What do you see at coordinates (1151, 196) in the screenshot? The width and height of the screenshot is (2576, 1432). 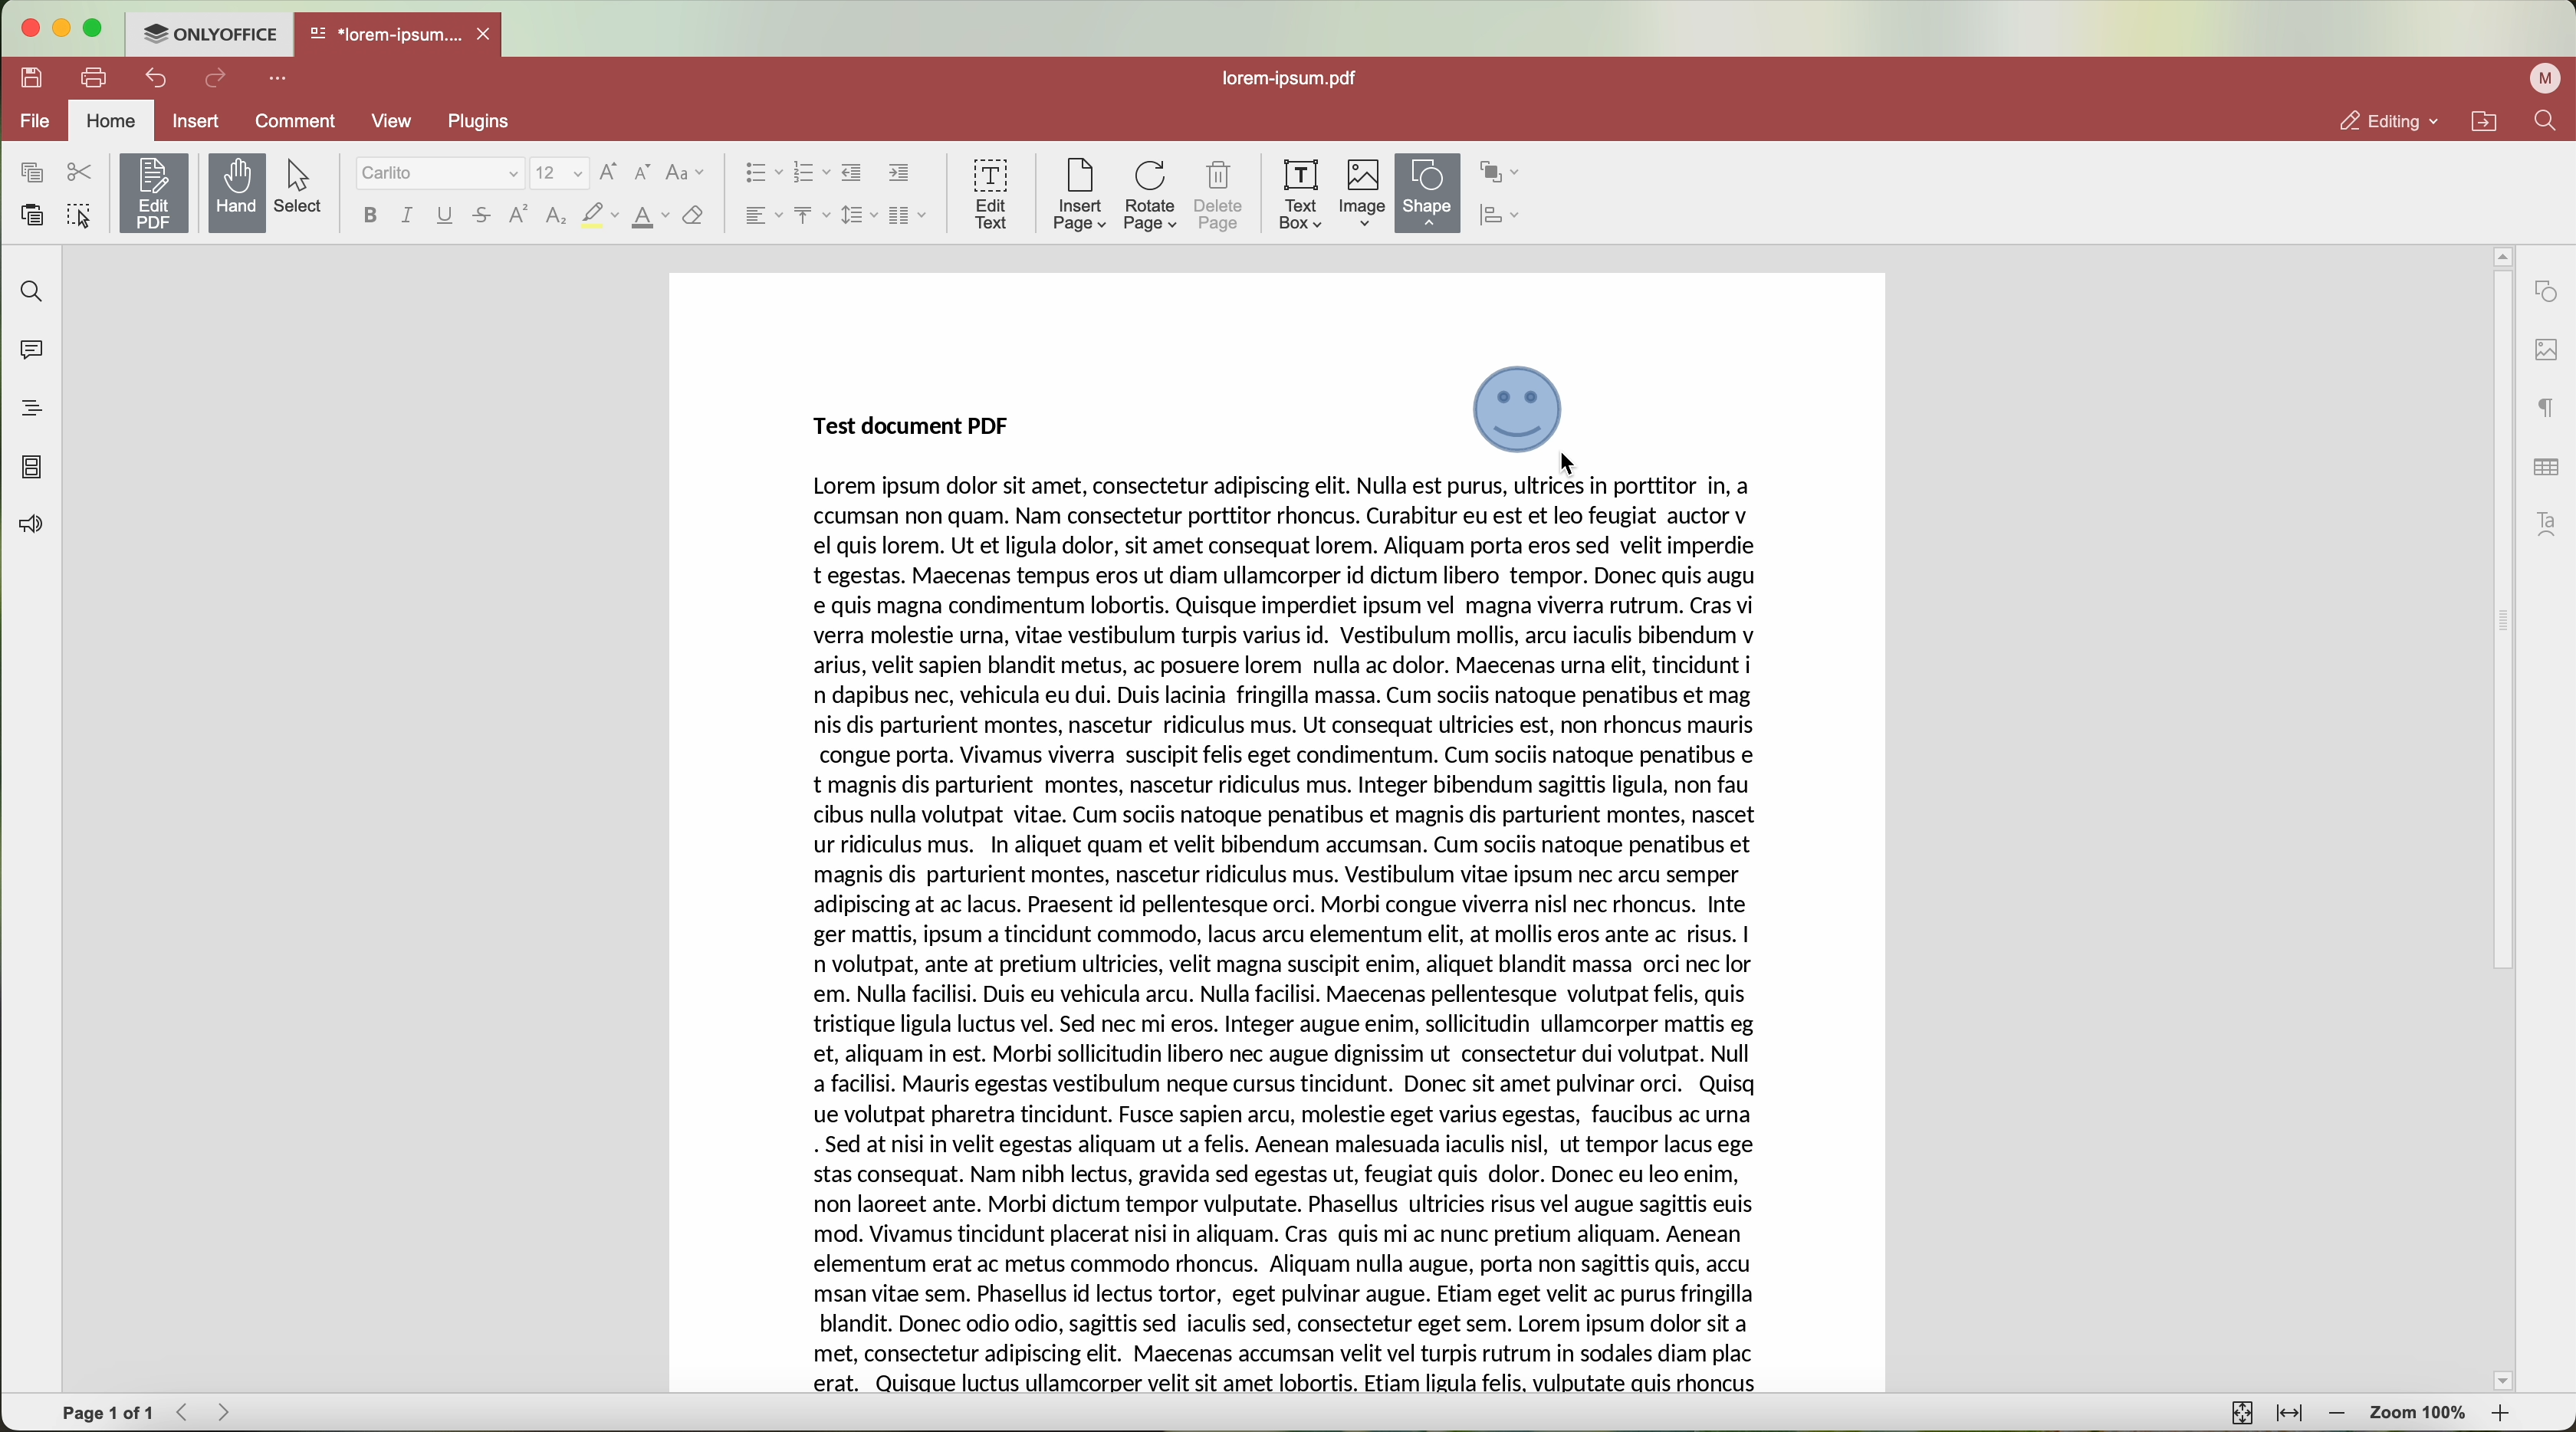 I see `rotate page` at bounding box center [1151, 196].